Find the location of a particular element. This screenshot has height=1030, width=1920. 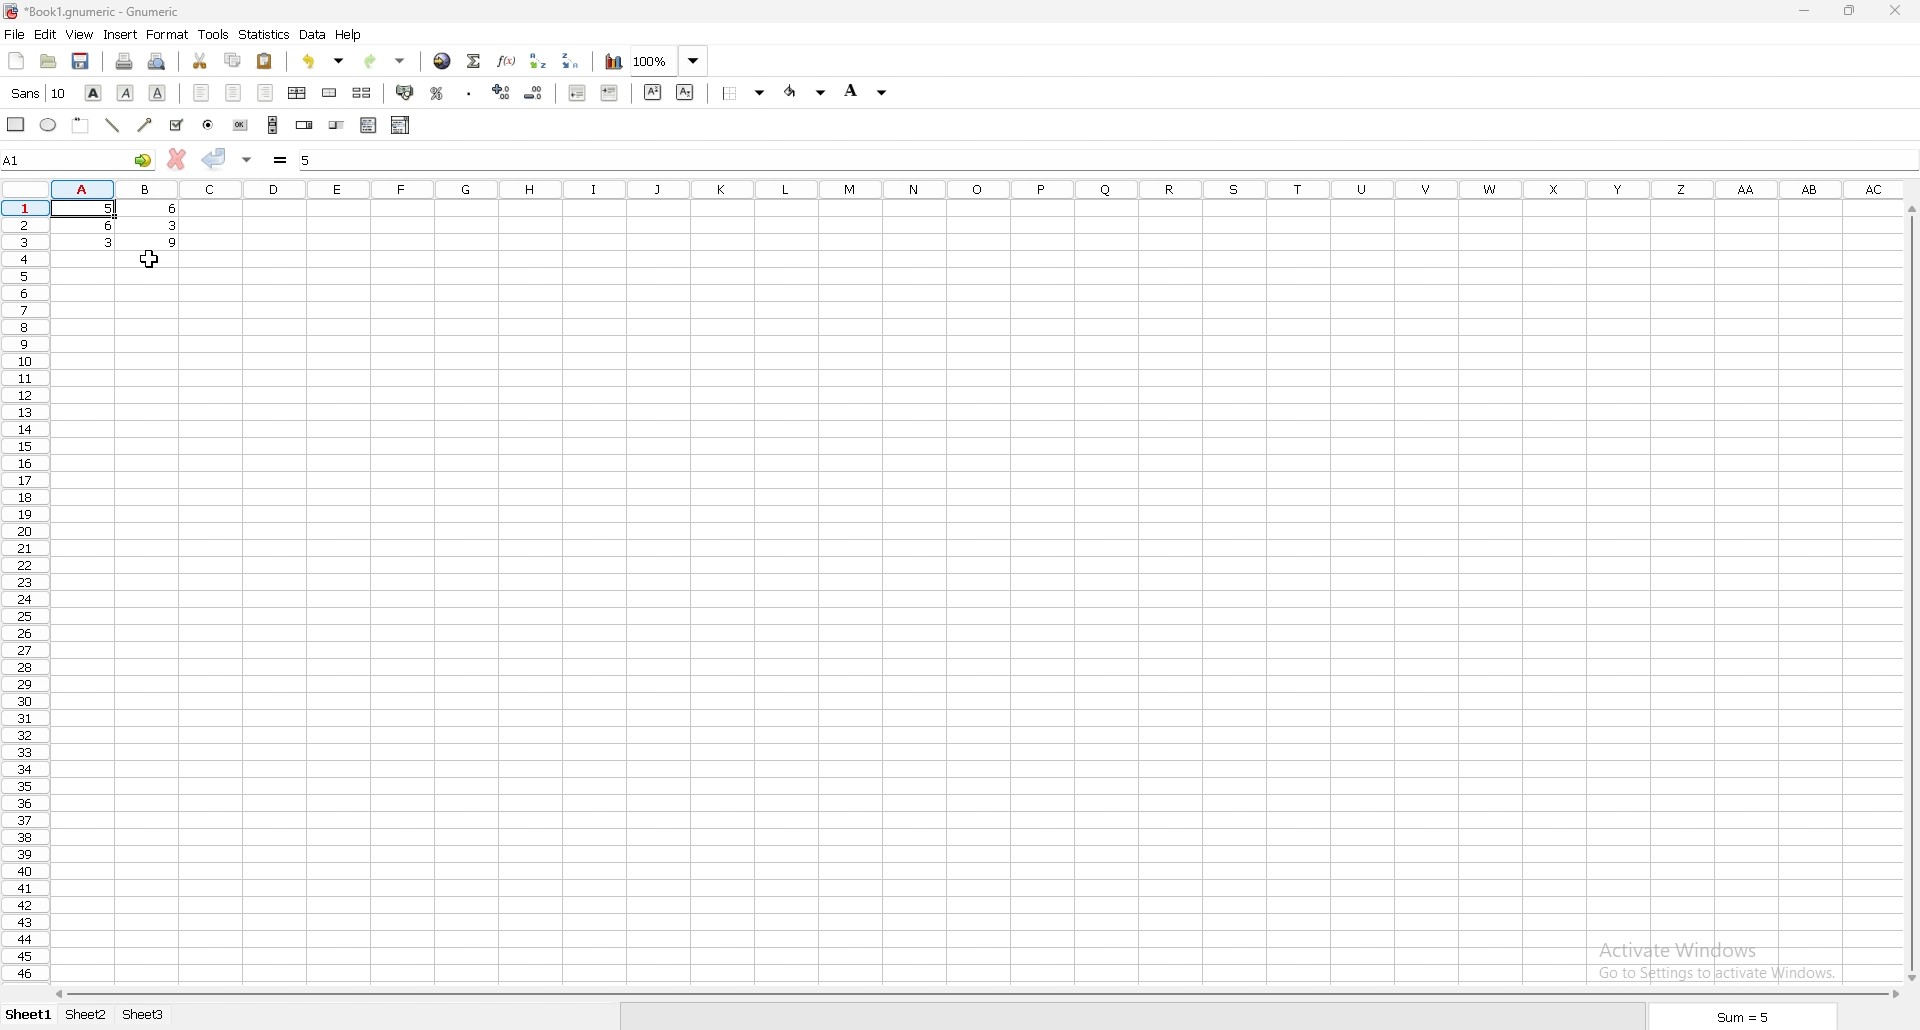

center is located at coordinates (235, 94).